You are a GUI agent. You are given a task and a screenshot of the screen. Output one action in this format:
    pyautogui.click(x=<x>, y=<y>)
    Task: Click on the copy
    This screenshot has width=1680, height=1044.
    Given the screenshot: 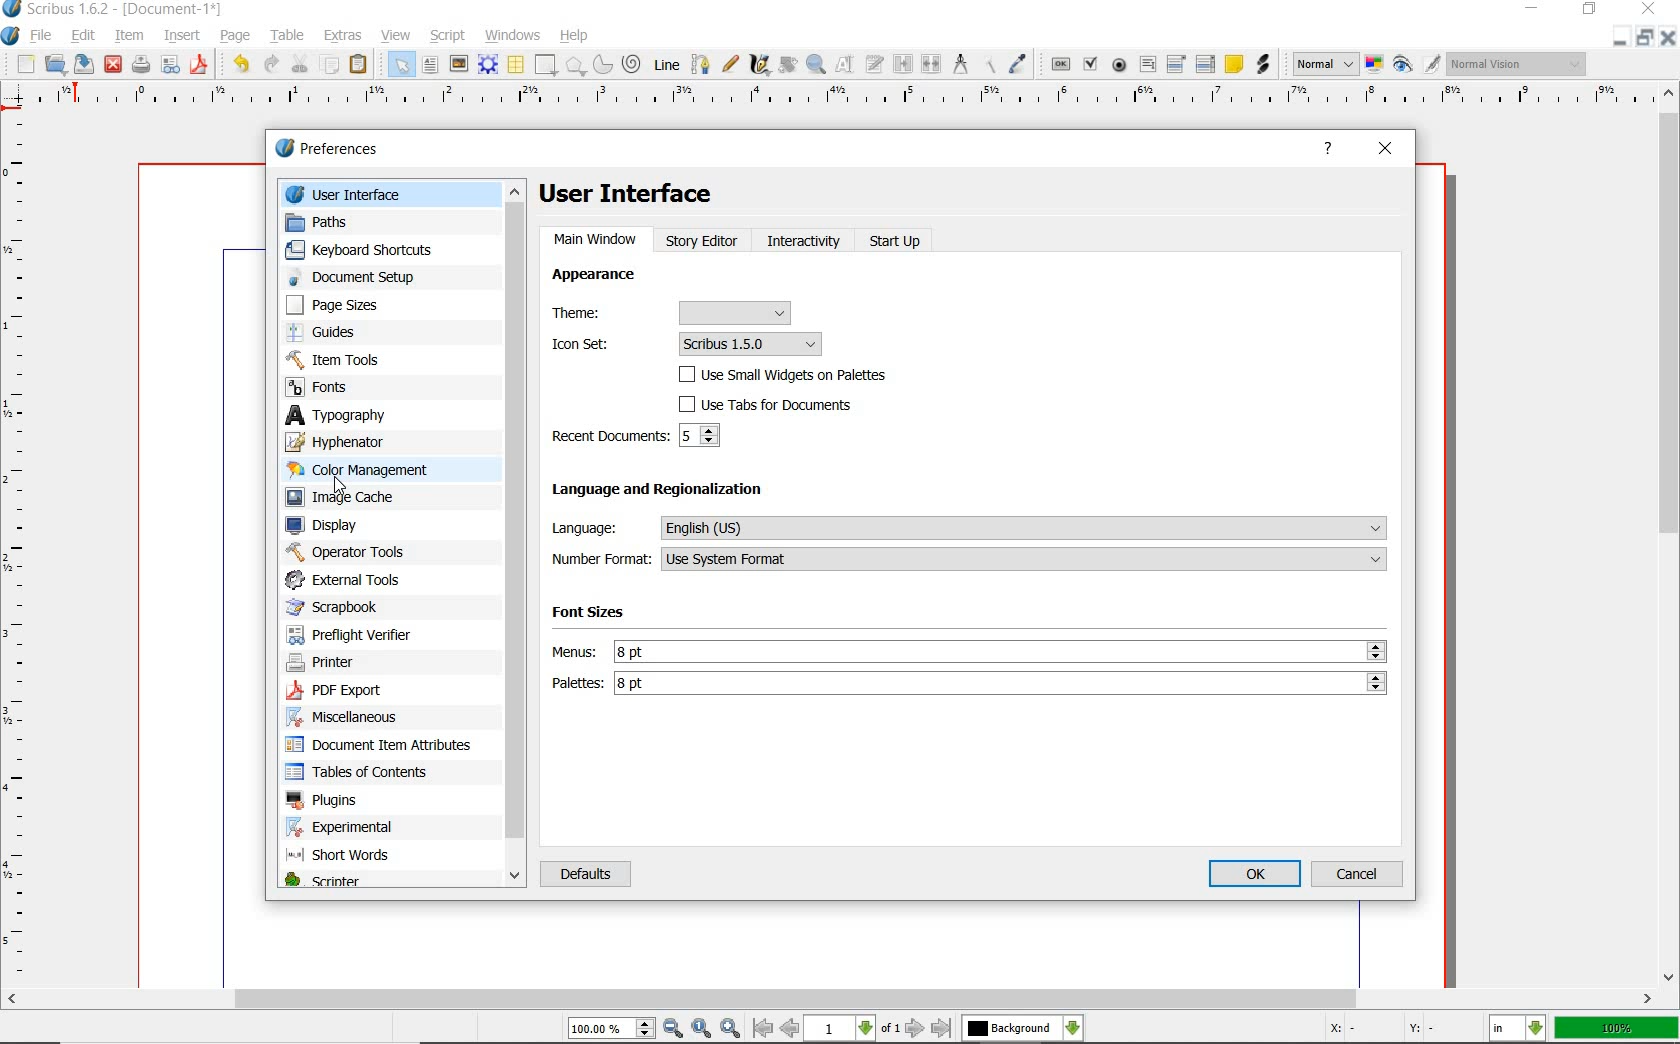 What is the action you would take?
    pyautogui.click(x=330, y=66)
    